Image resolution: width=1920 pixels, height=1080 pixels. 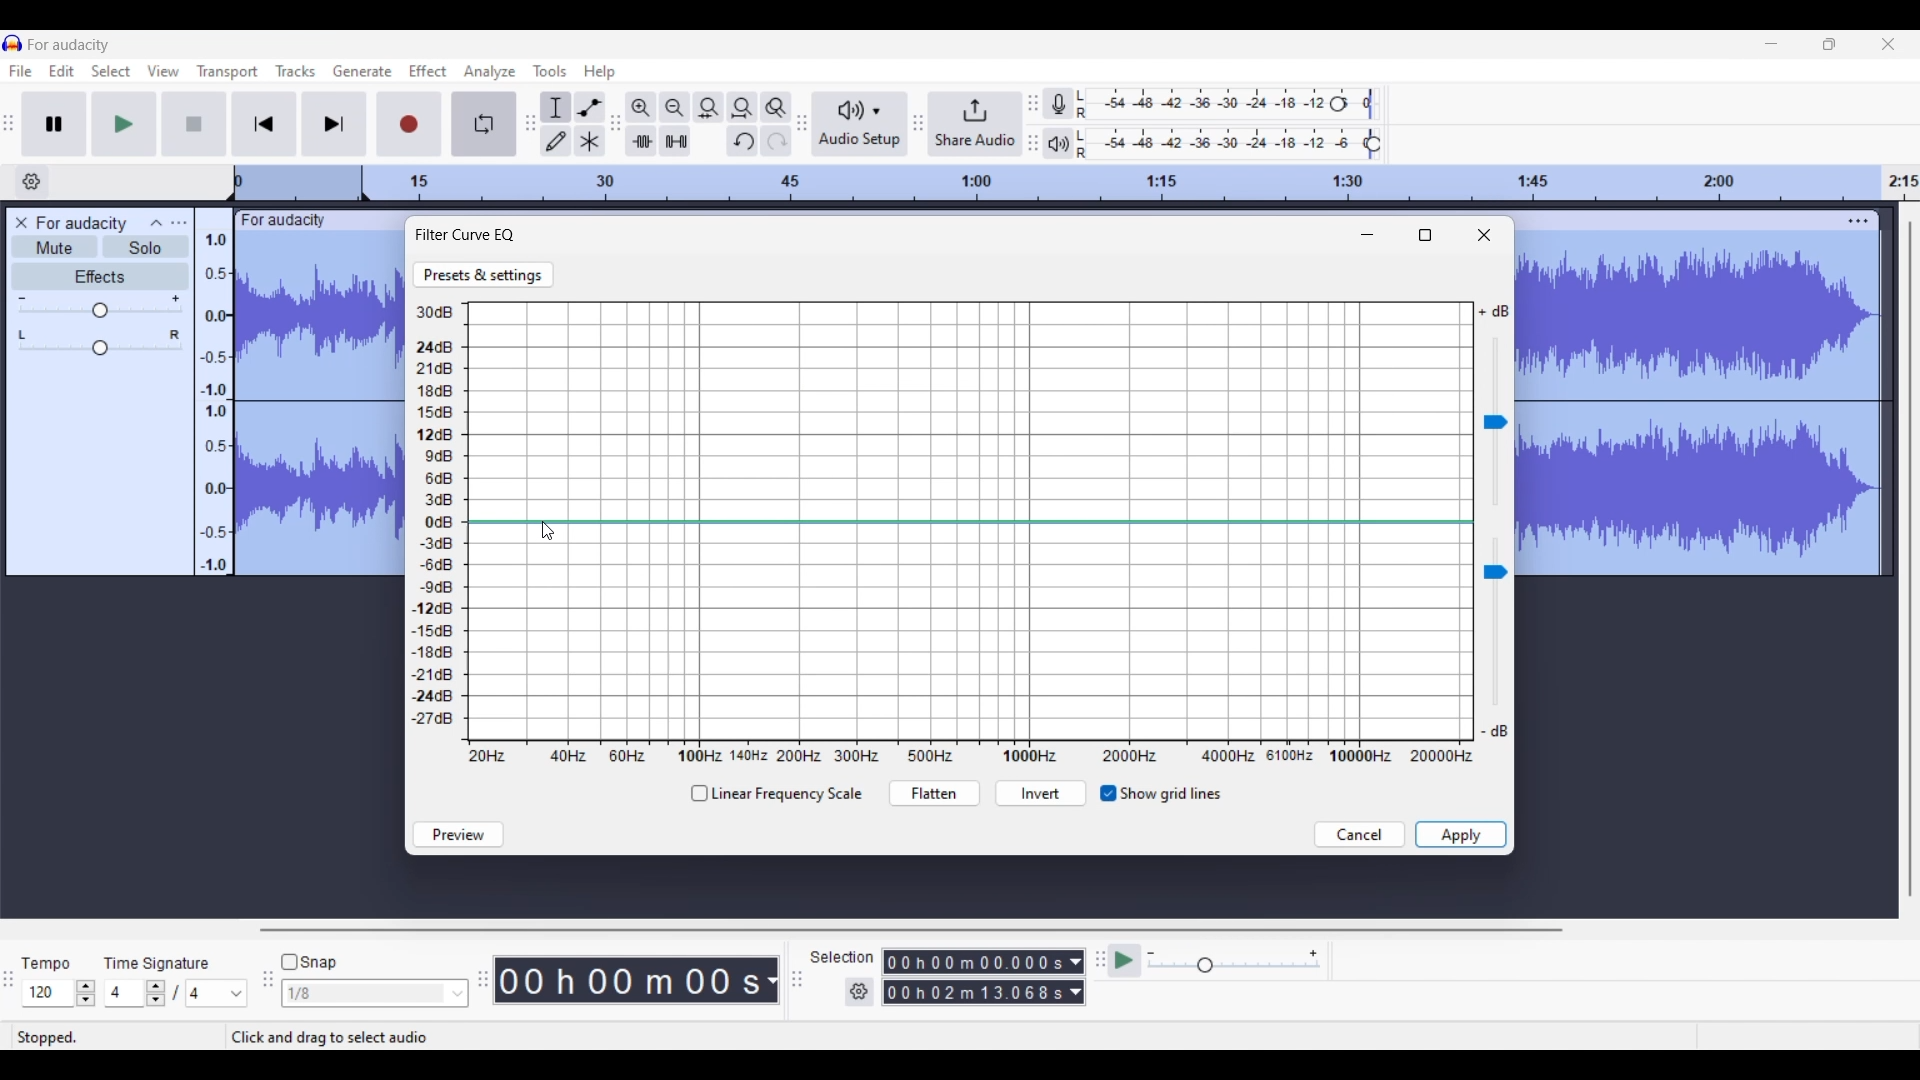 What do you see at coordinates (546, 532) in the screenshot?
I see `Cursor` at bounding box center [546, 532].